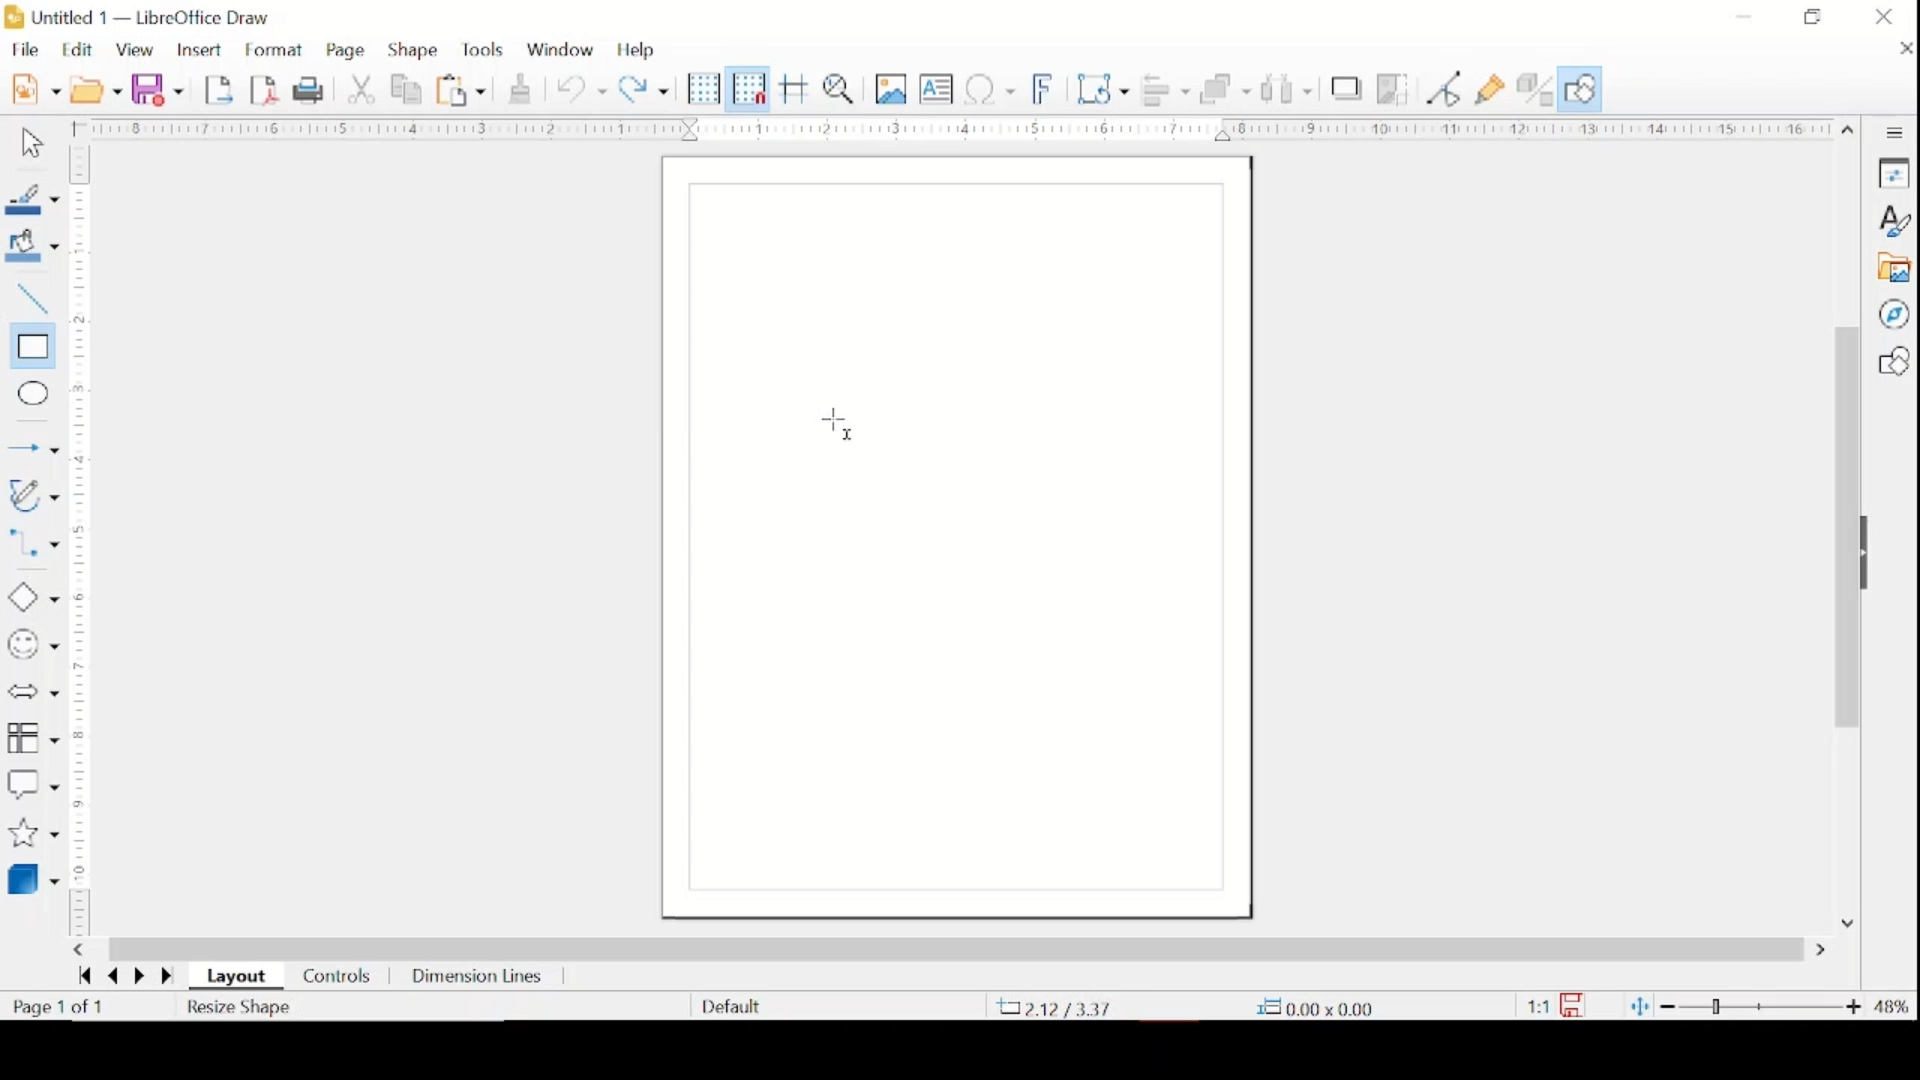 Image resolution: width=1920 pixels, height=1080 pixels. I want to click on insert image, so click(893, 88).